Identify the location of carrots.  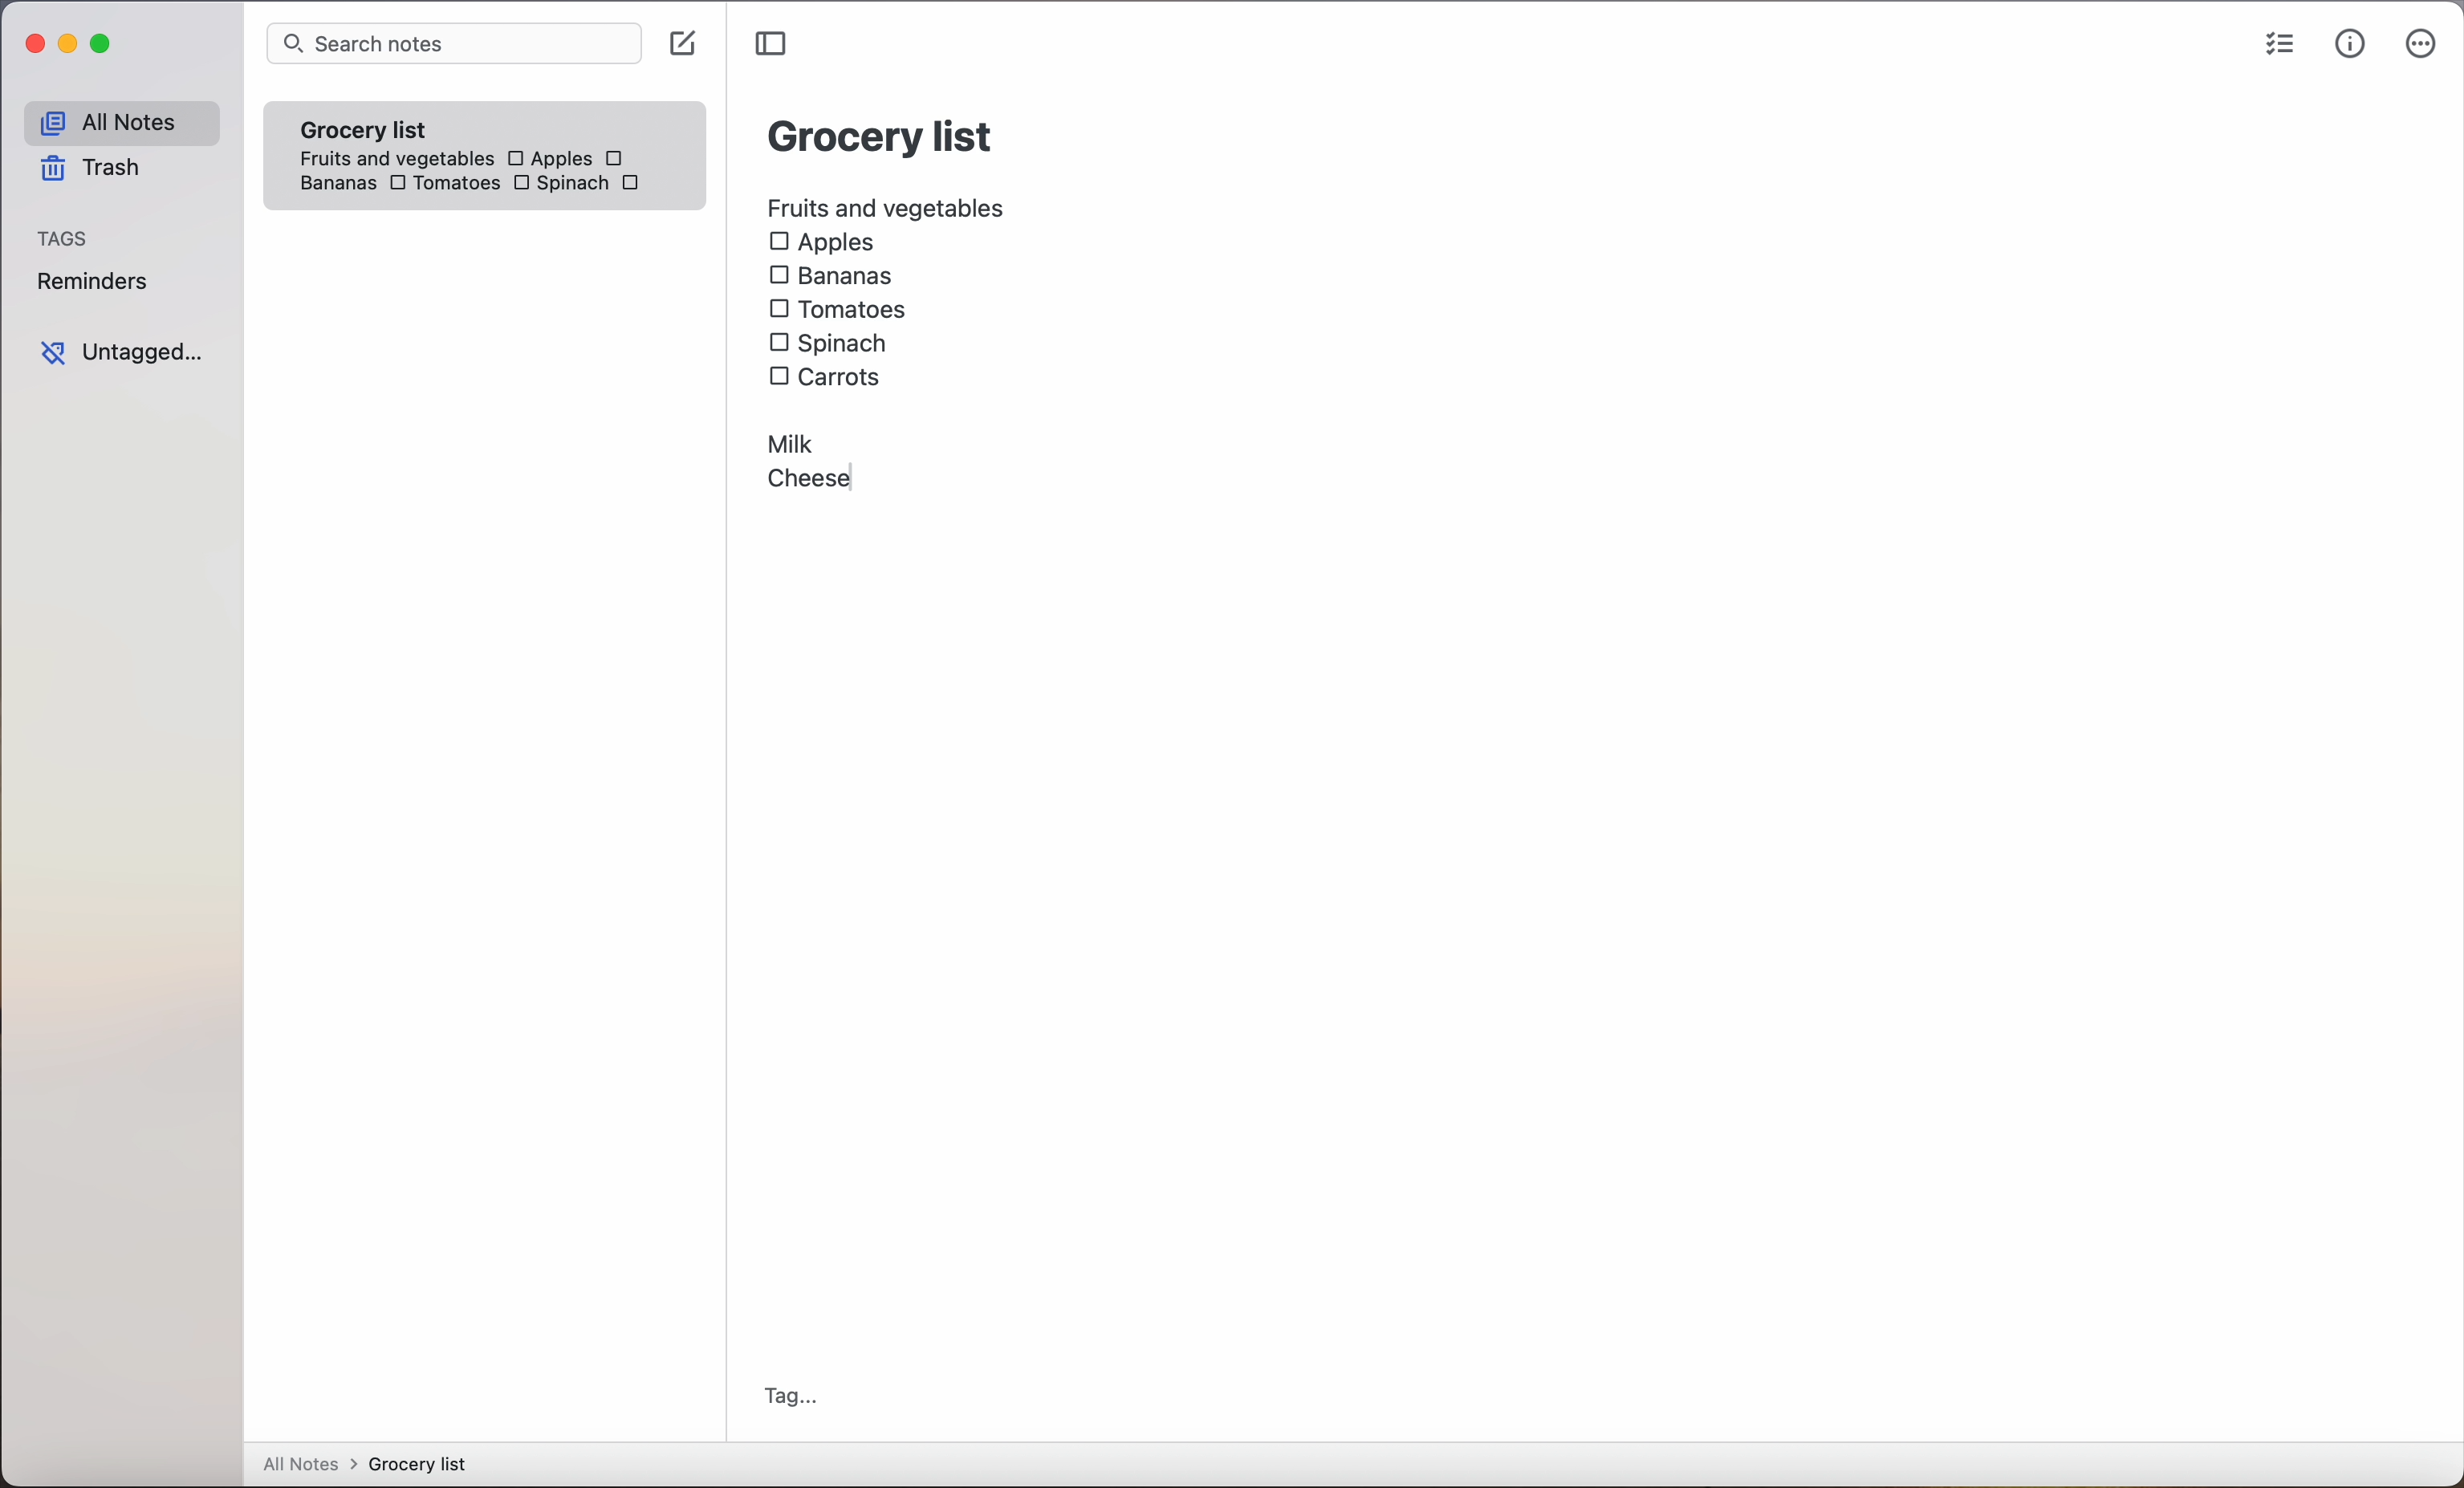
(636, 184).